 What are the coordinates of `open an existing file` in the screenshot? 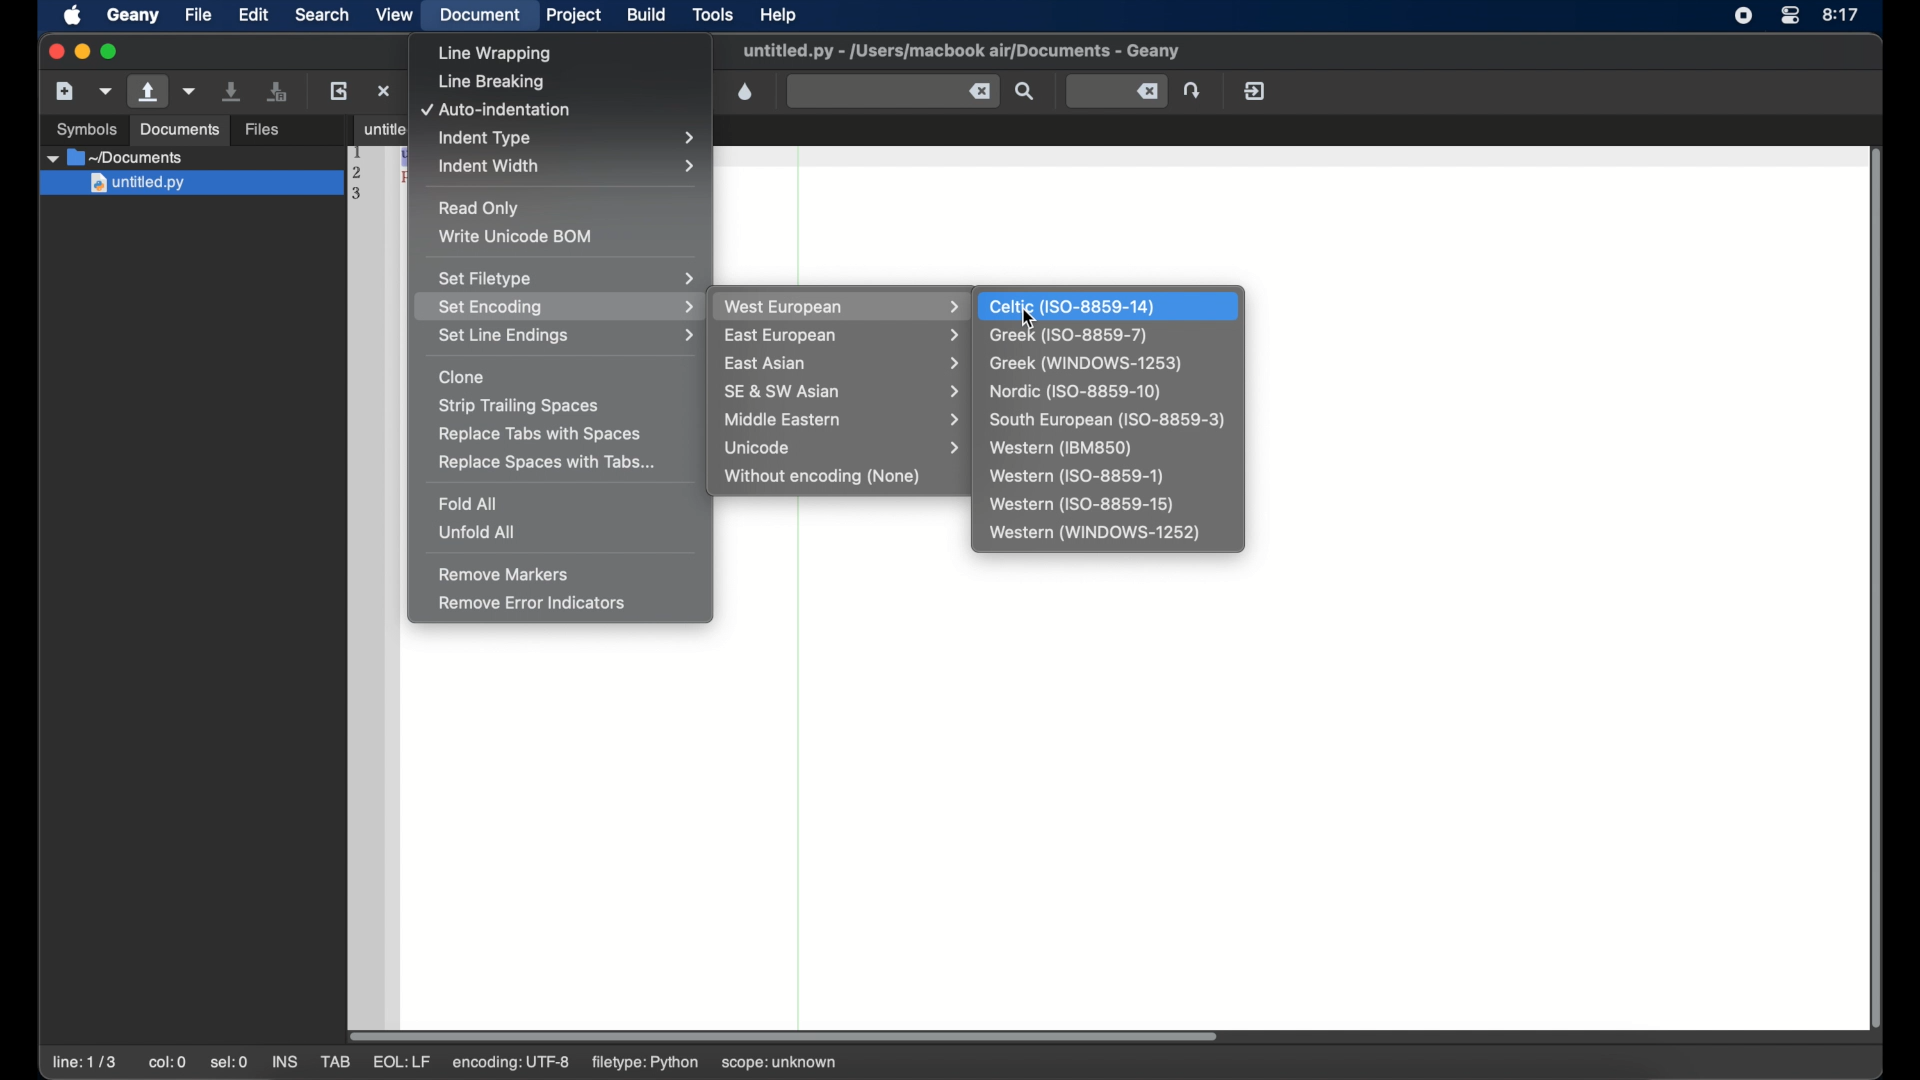 It's located at (148, 92).